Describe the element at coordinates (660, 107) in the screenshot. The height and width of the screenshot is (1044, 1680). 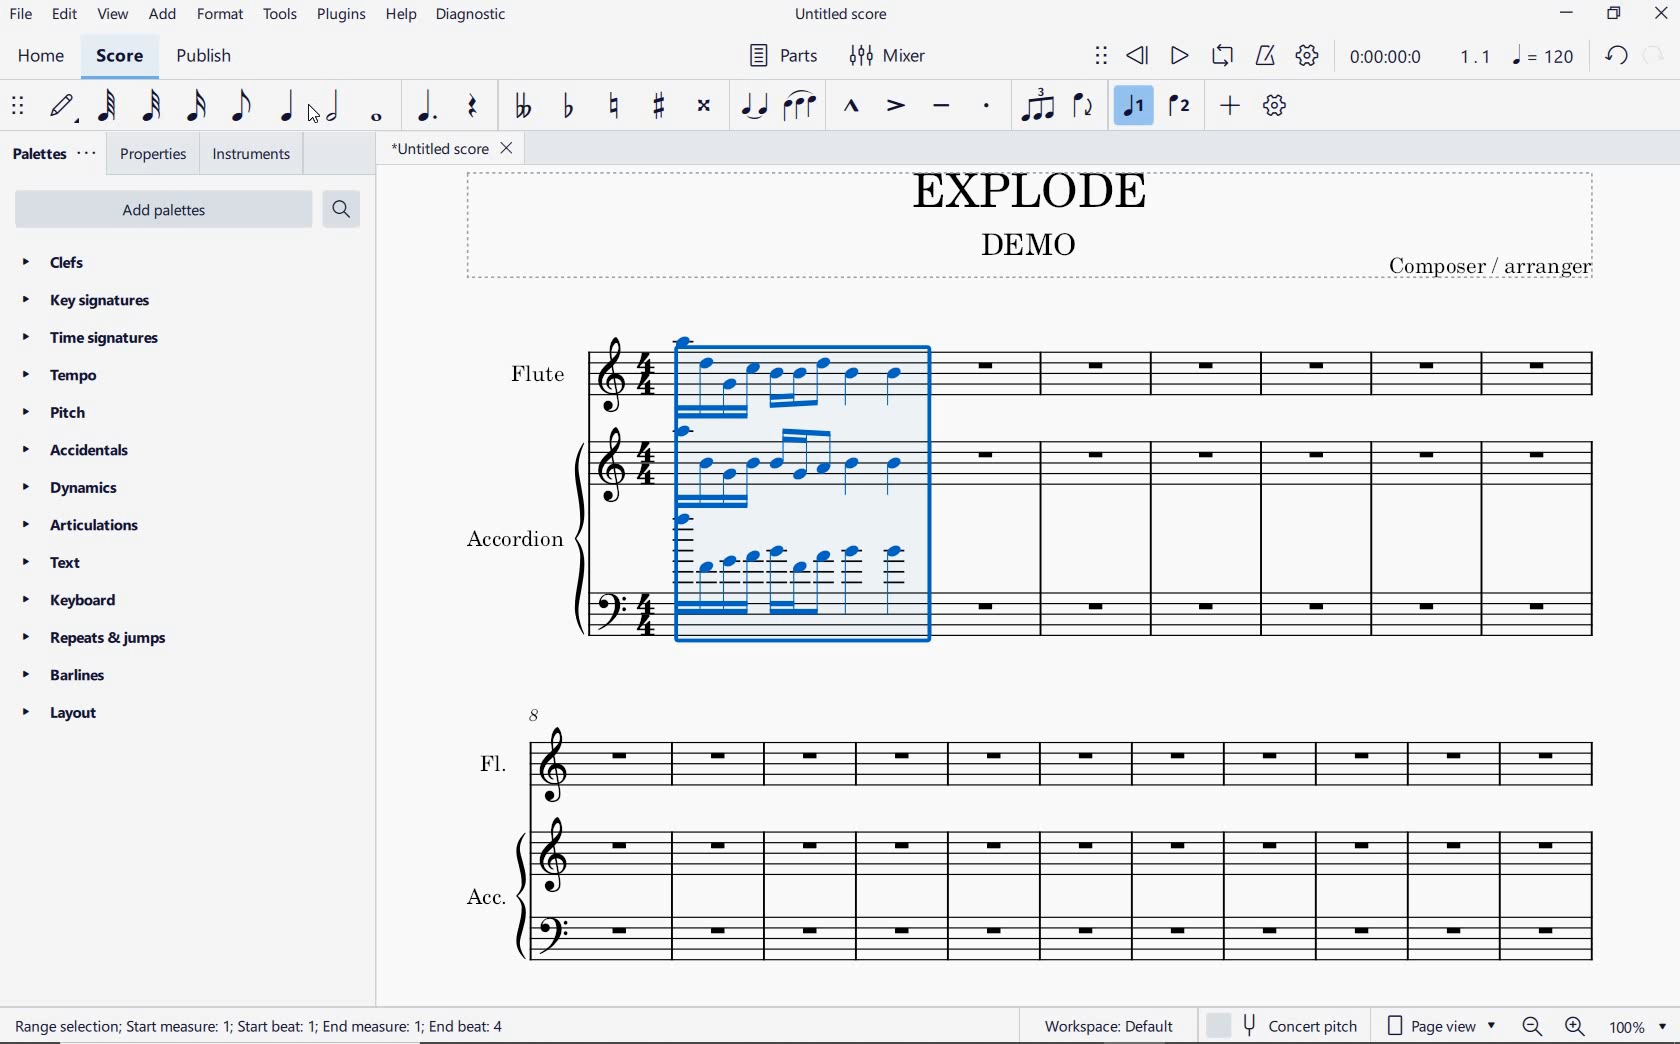
I see `toggle sharp` at that location.